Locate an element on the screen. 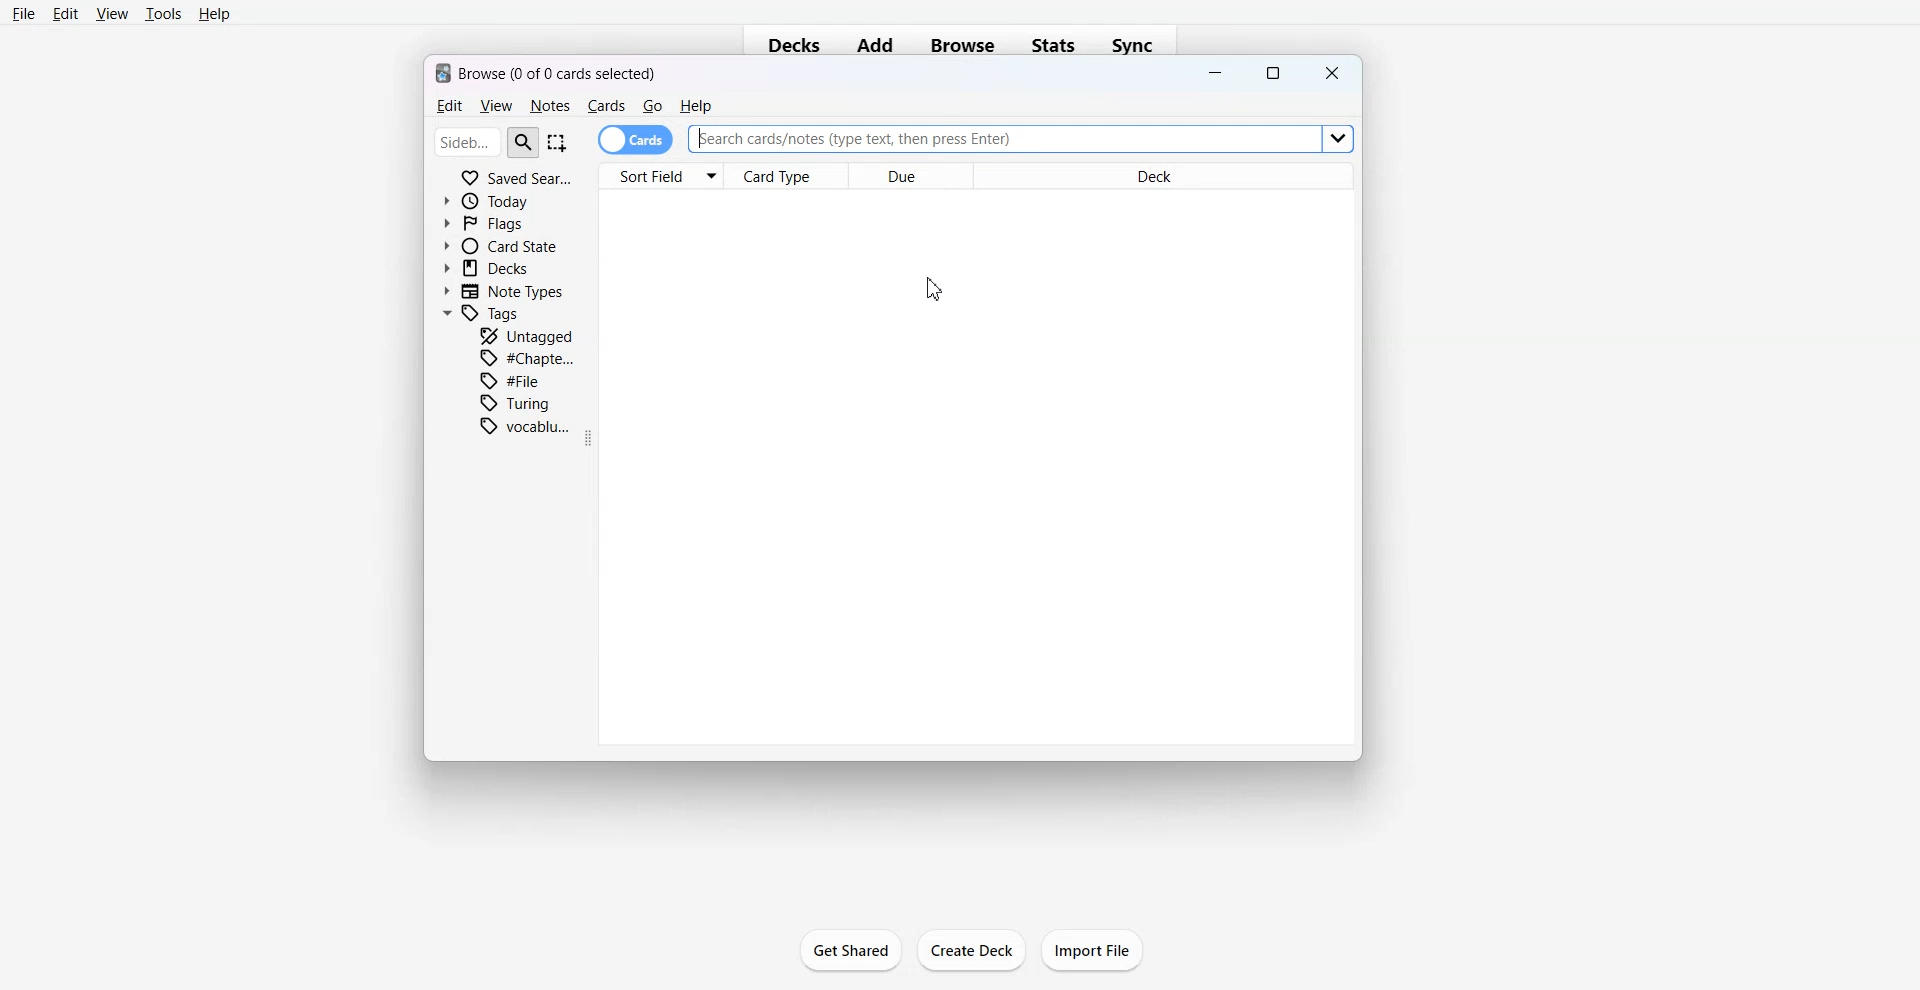  Untagged is located at coordinates (527, 335).